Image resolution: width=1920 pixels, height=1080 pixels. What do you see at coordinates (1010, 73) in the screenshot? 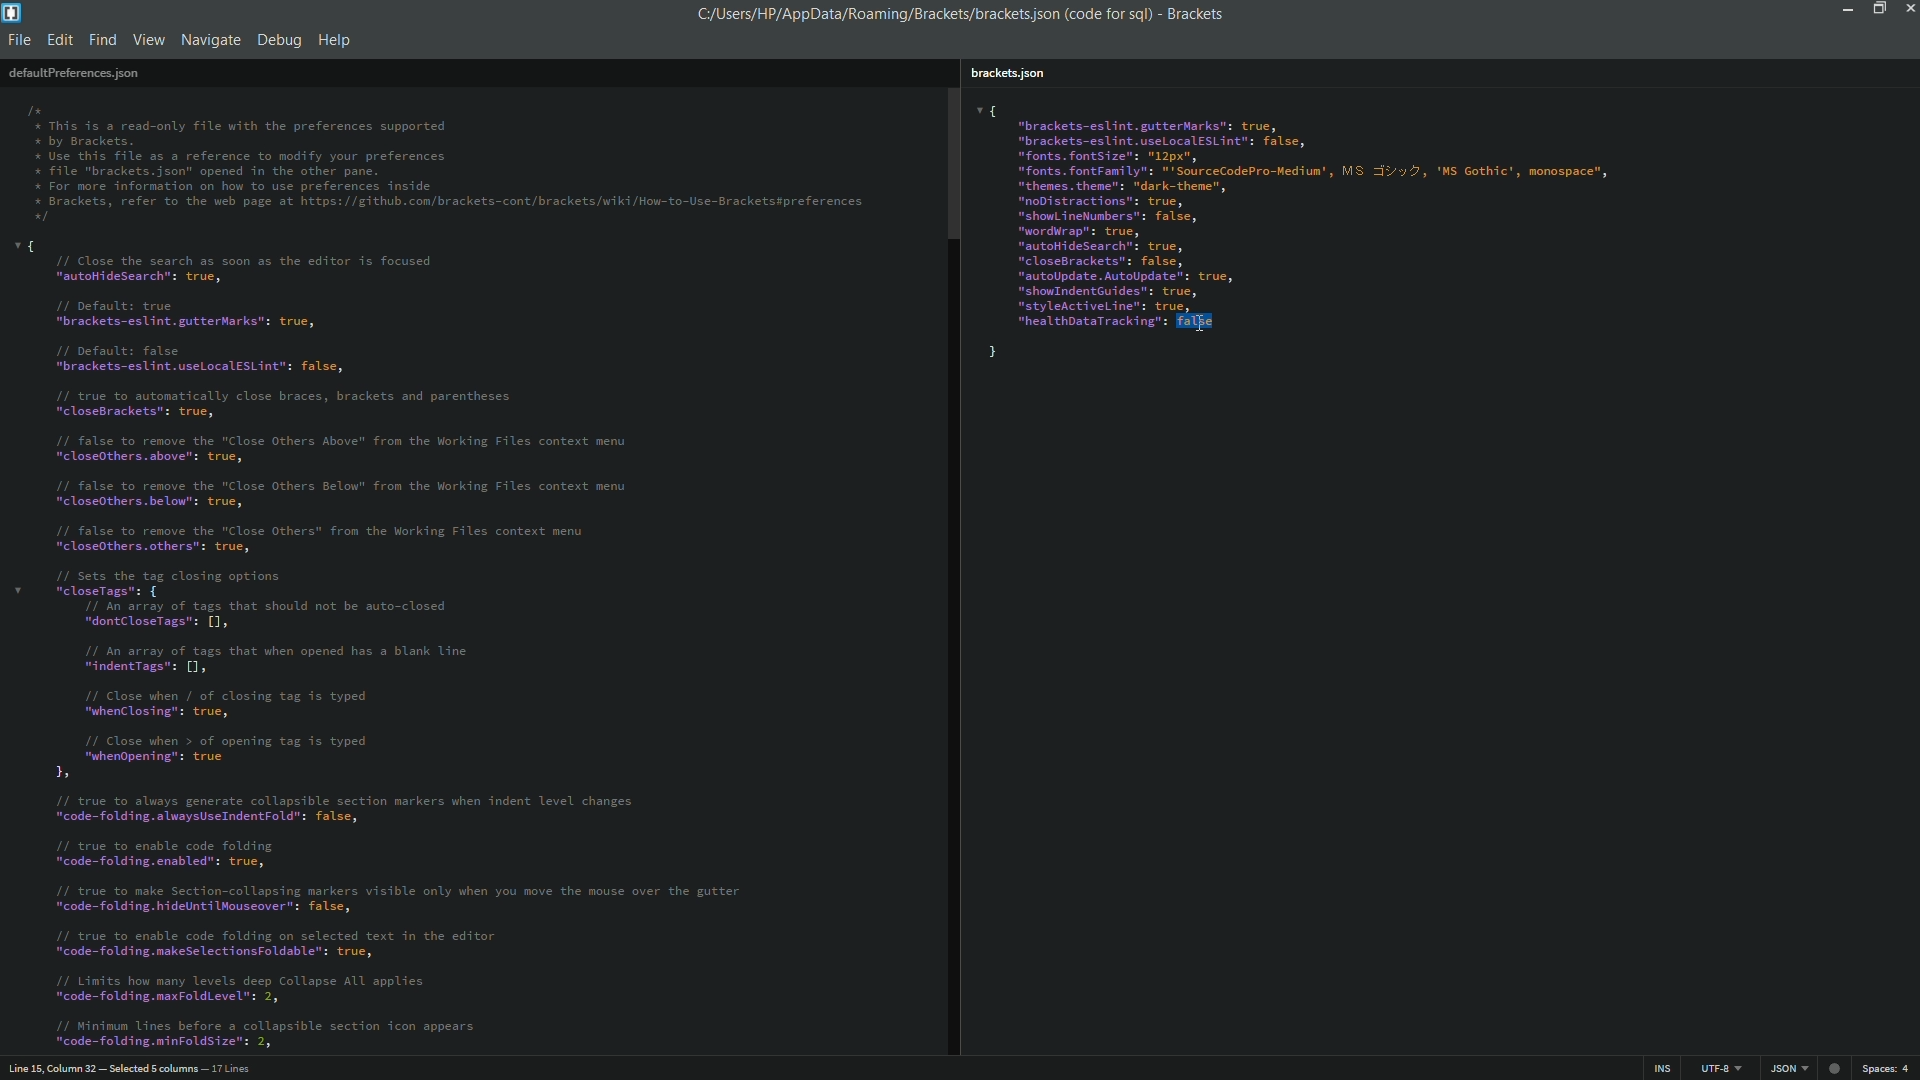
I see `Brackets.json` at bounding box center [1010, 73].